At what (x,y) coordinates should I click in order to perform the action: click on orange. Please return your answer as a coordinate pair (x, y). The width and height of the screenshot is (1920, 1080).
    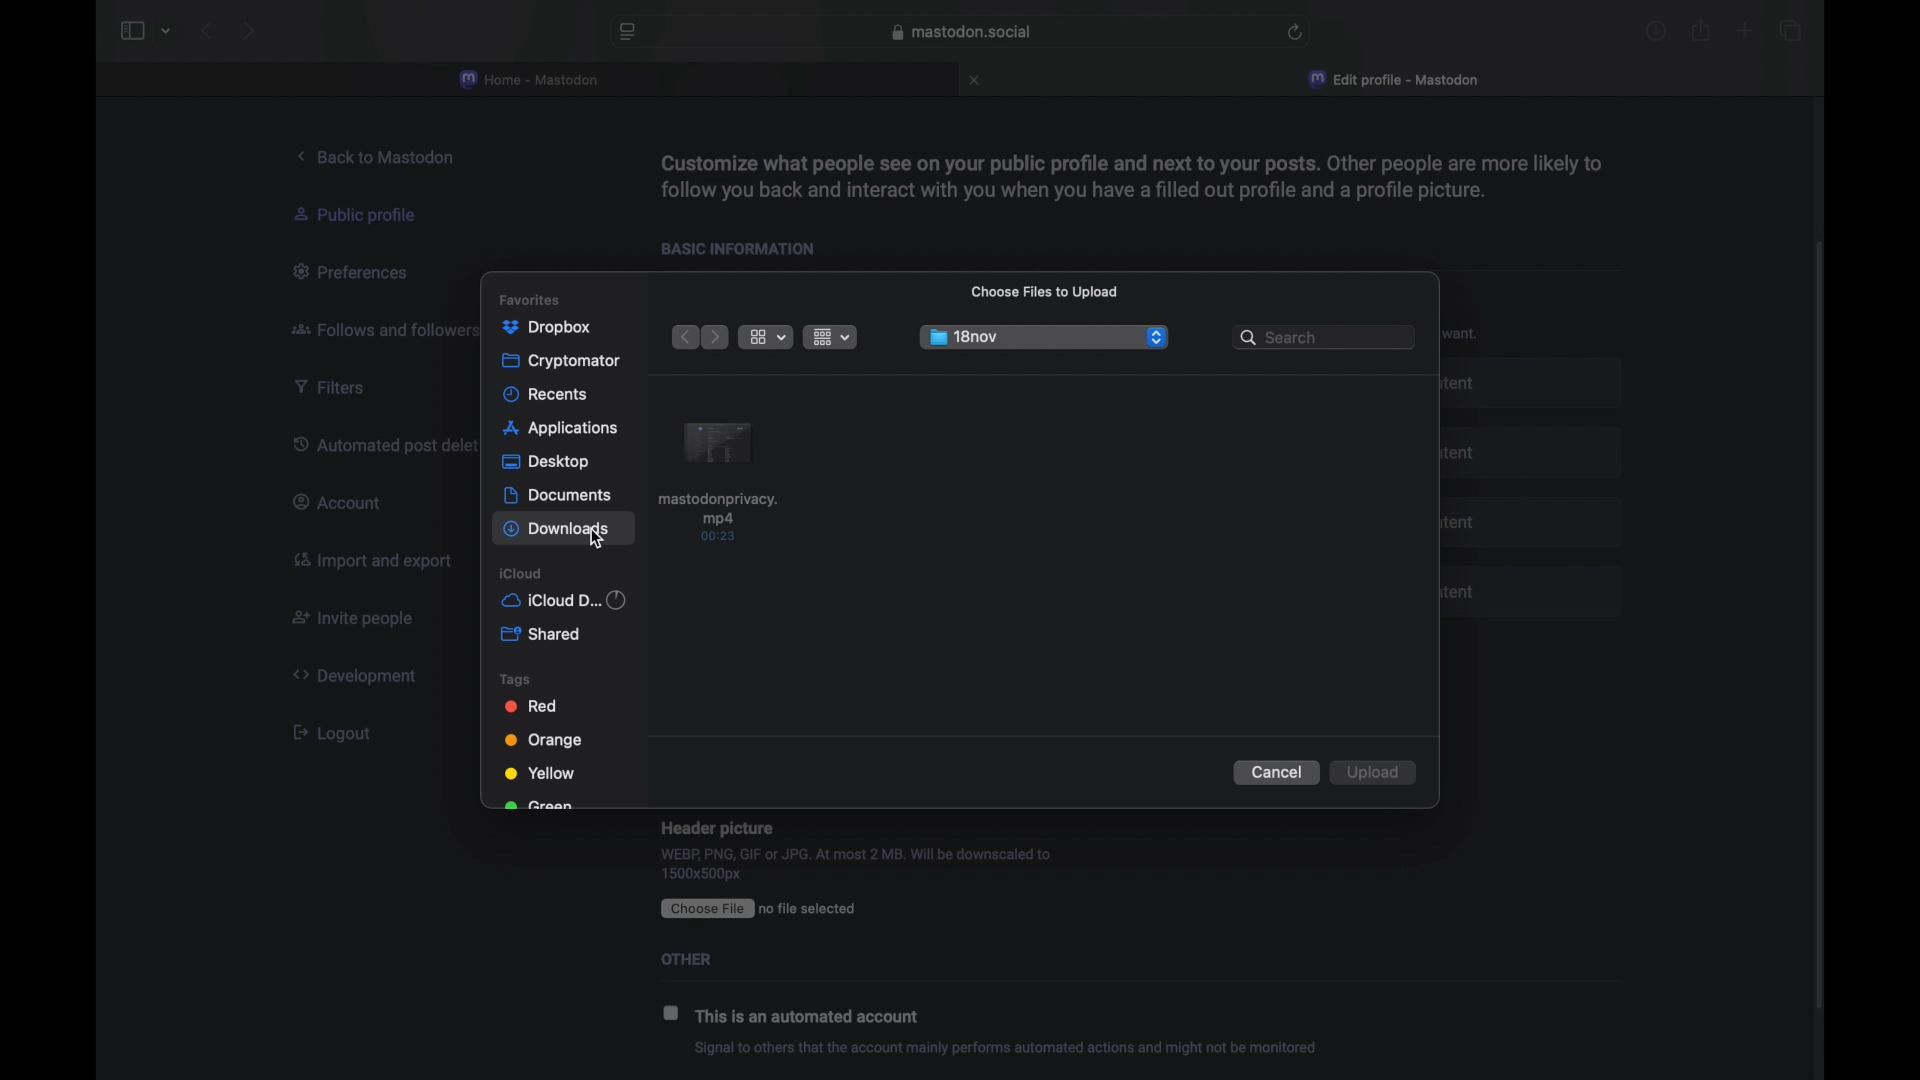
    Looking at the image, I should click on (542, 742).